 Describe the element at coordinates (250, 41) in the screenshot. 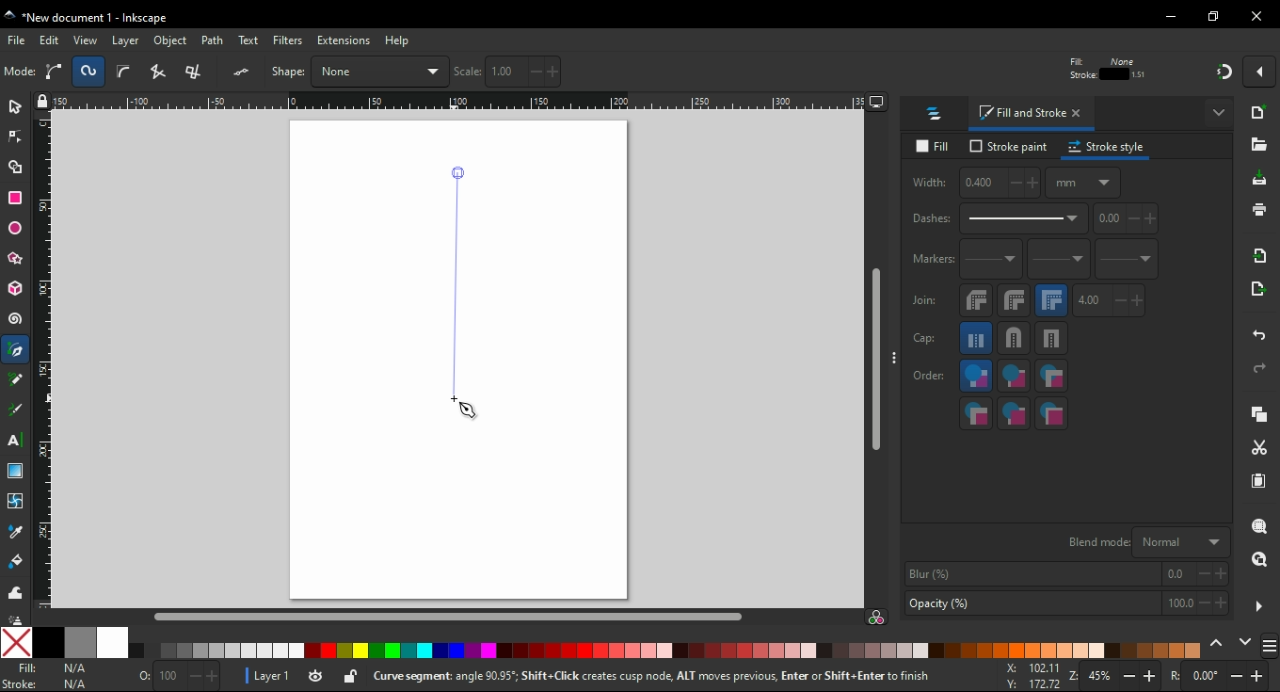

I see `text` at that location.